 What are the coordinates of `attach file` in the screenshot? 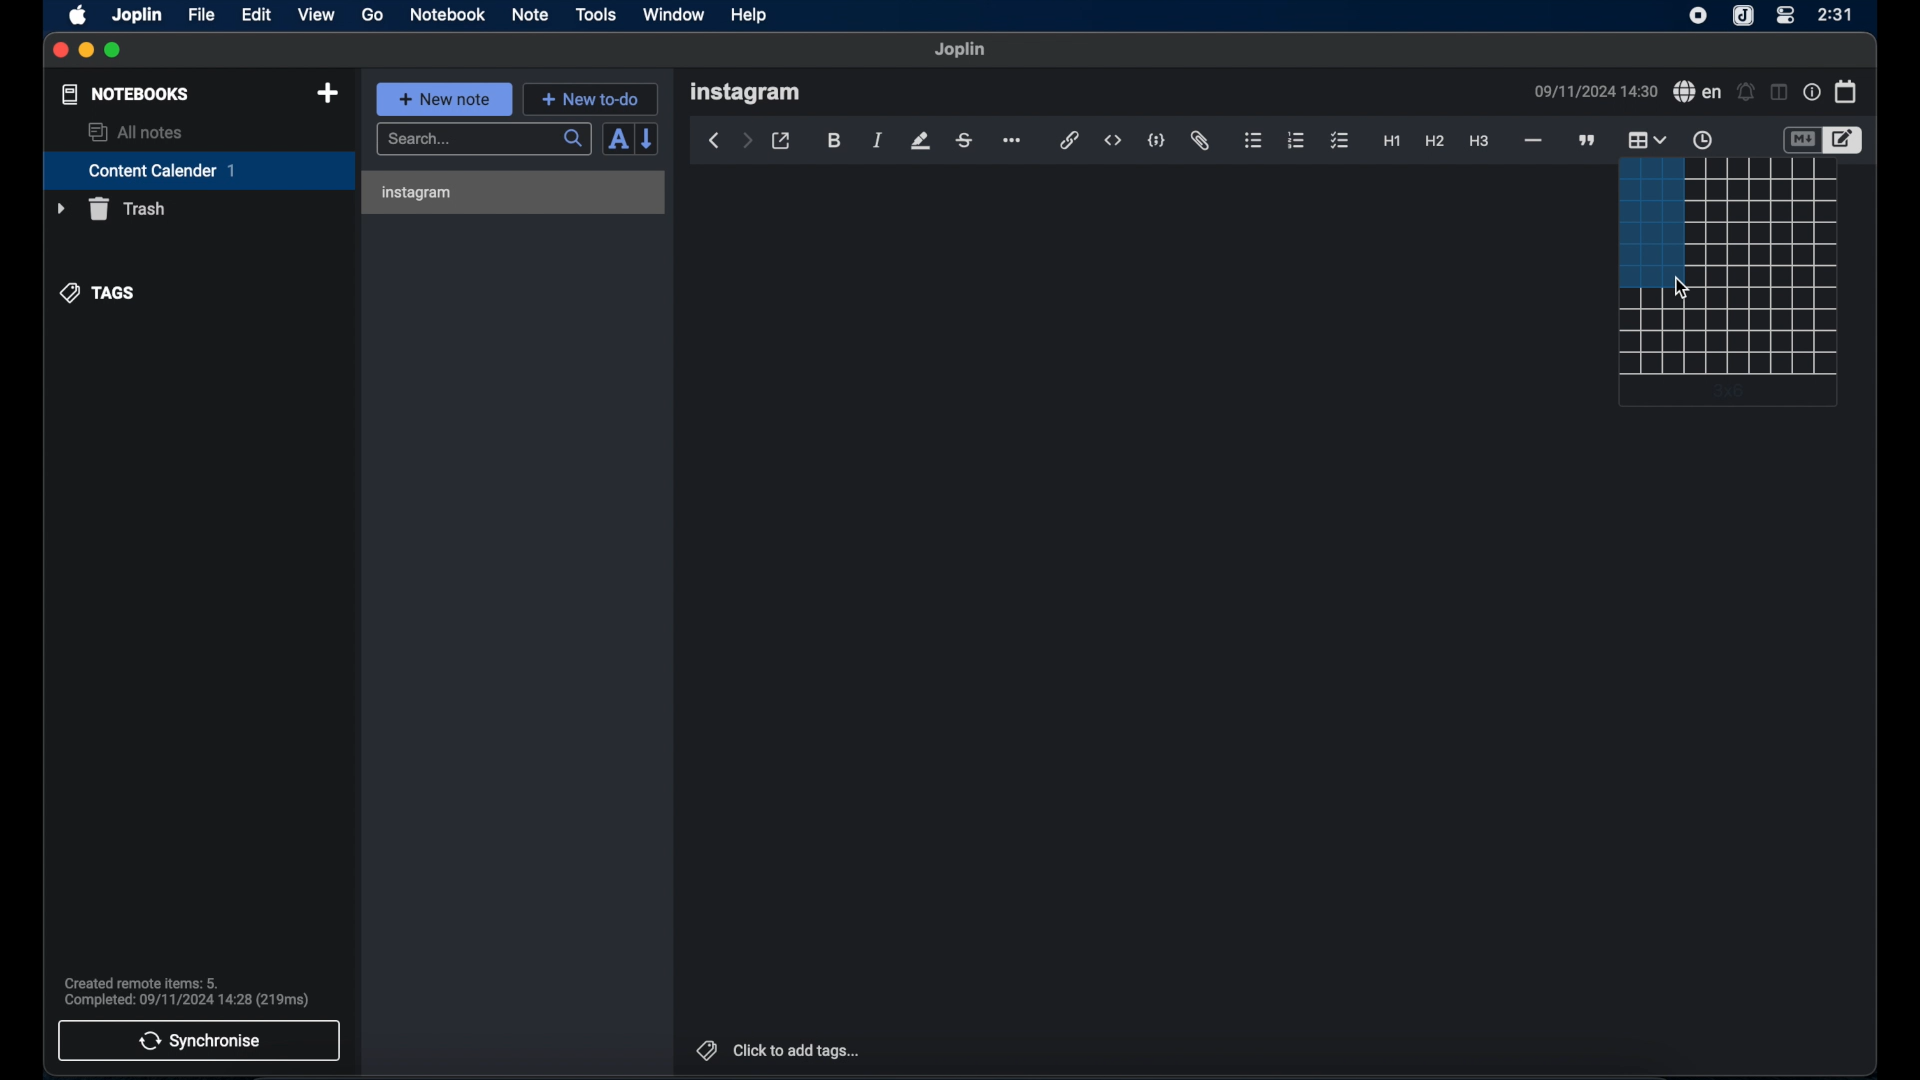 It's located at (1202, 141).